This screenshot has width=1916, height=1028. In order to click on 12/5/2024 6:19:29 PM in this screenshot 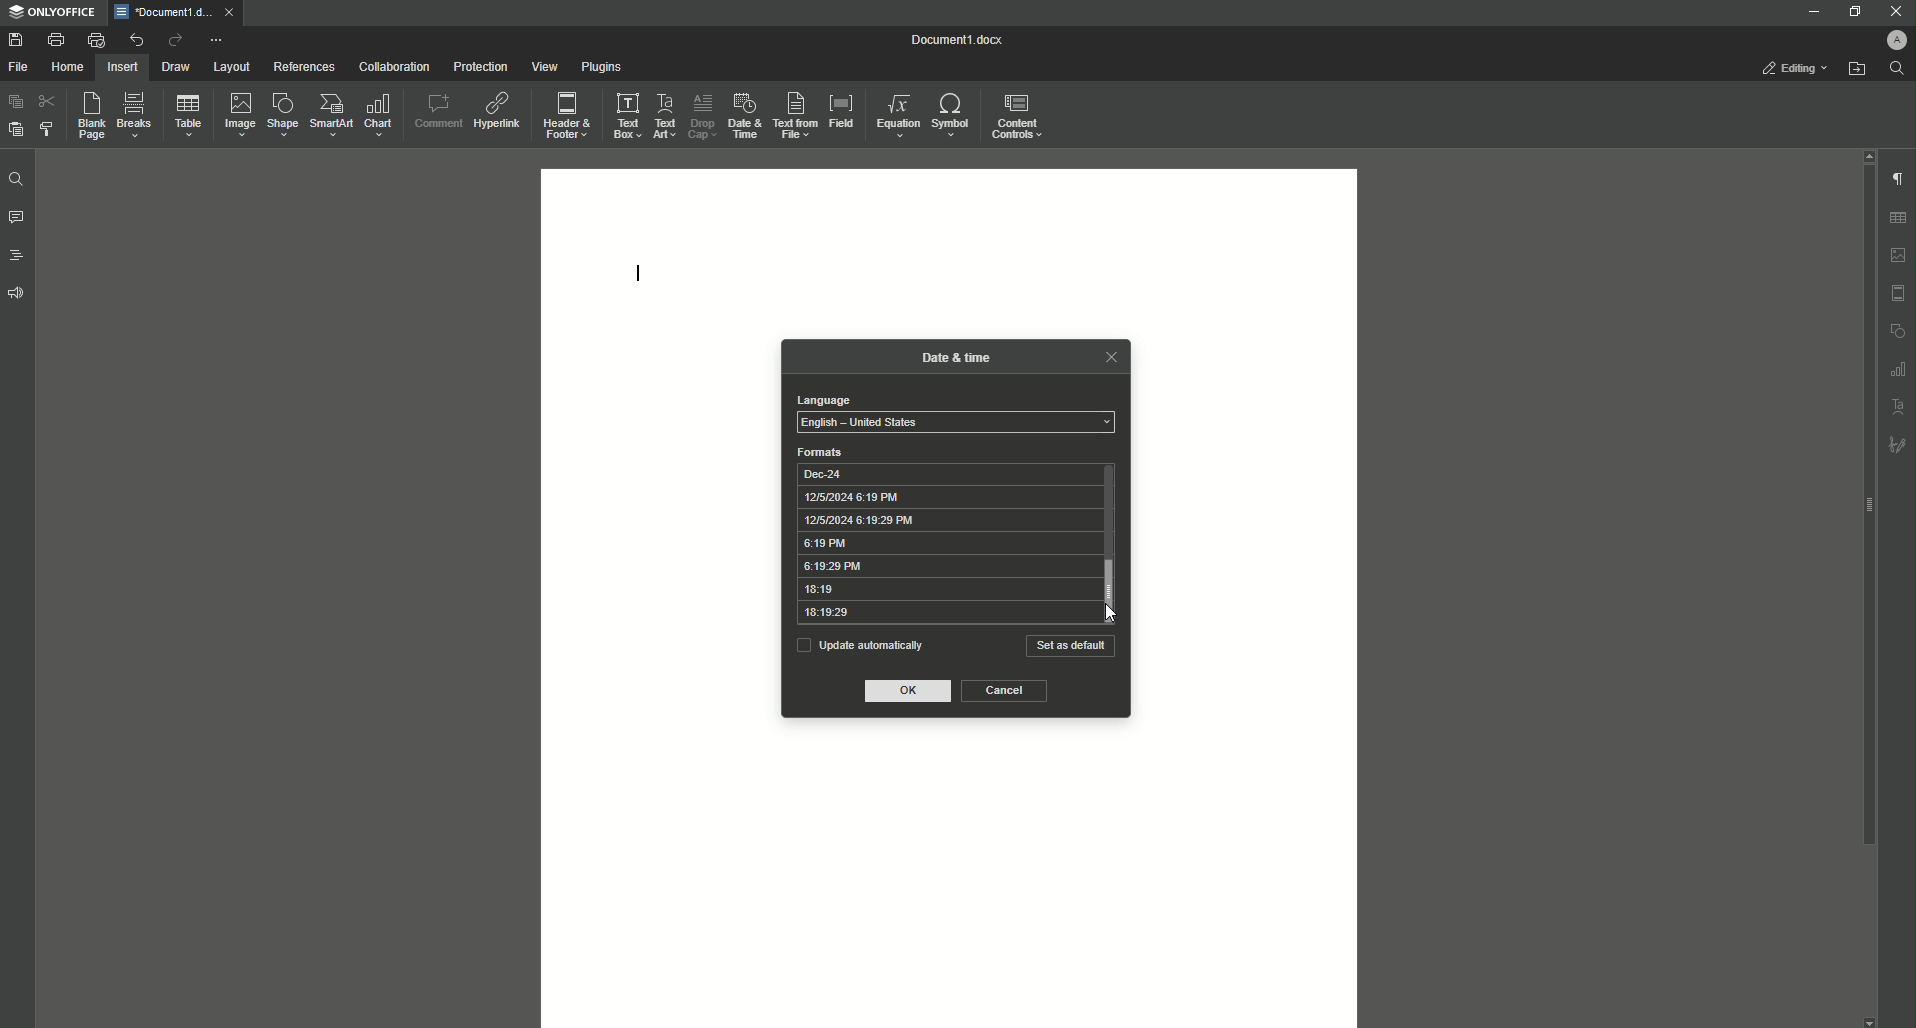, I will do `click(947, 520)`.